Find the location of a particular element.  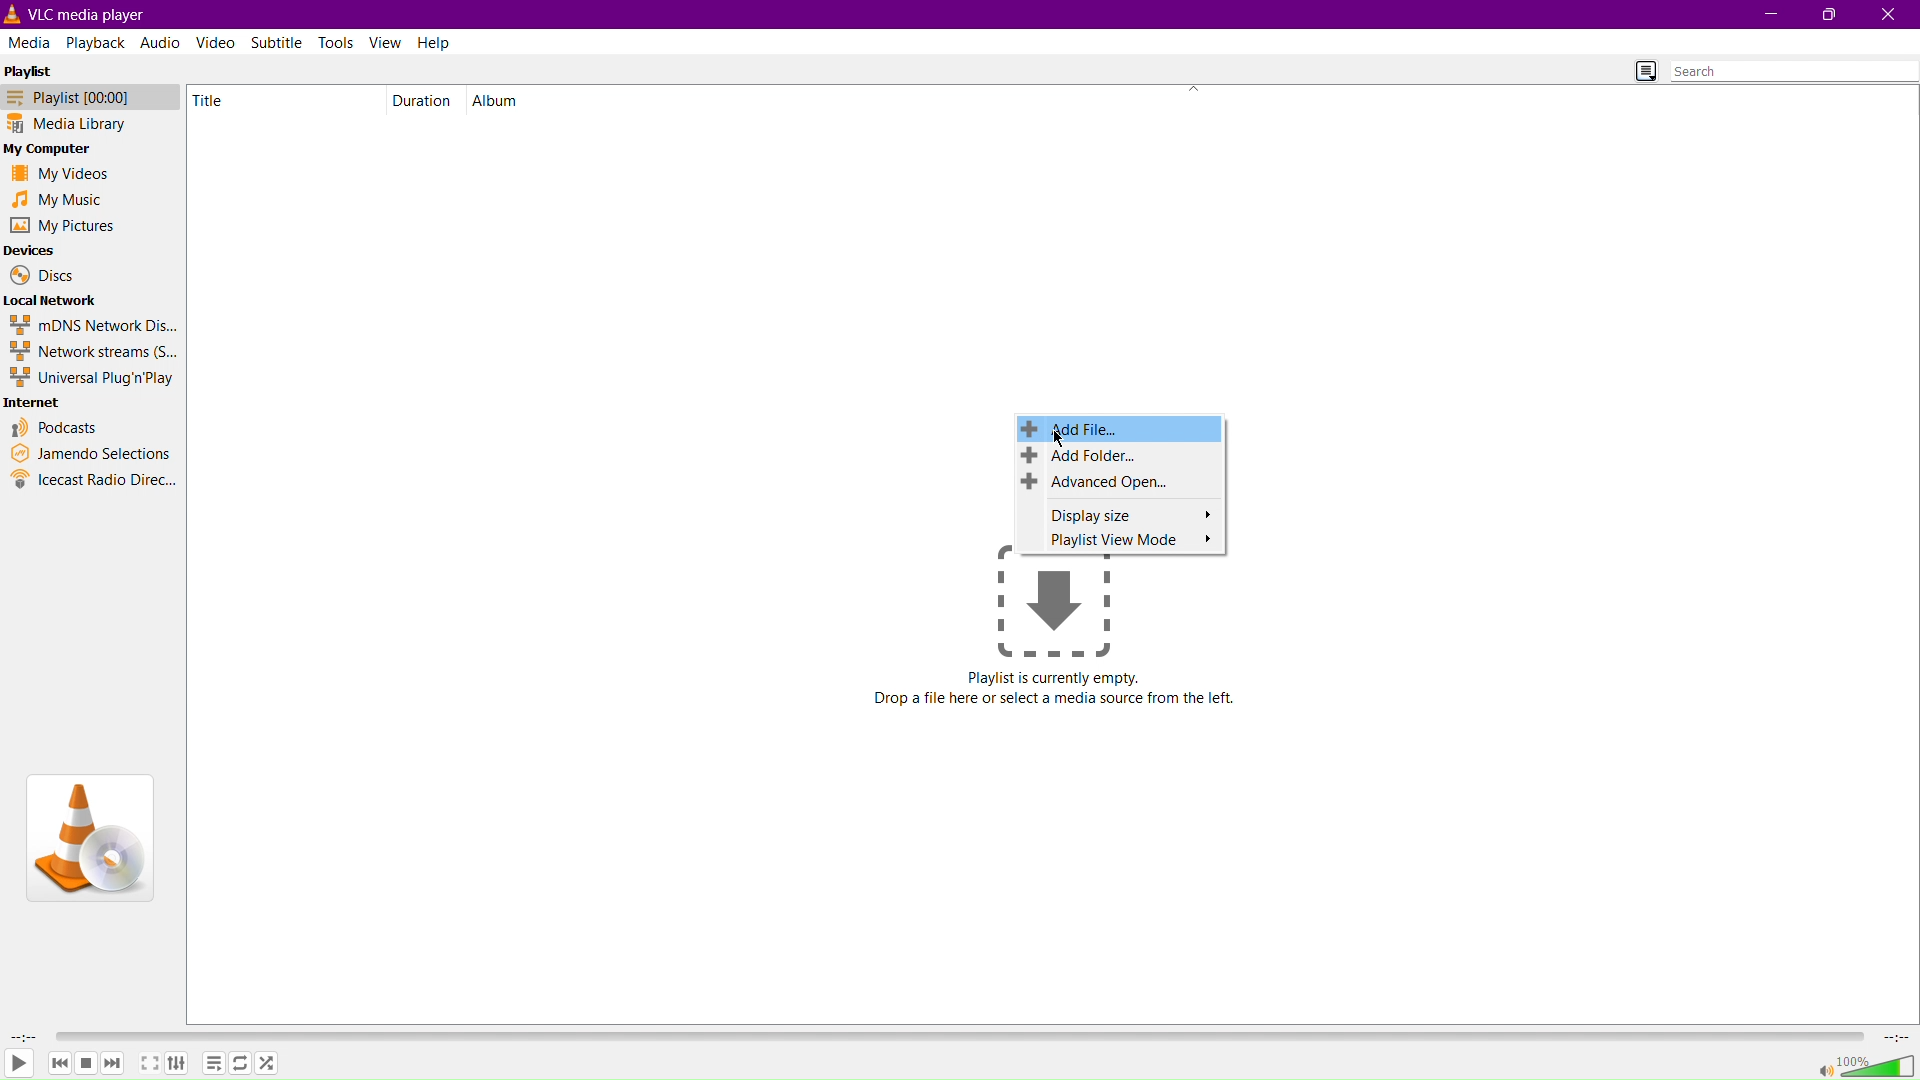

logo is located at coordinates (14, 14).